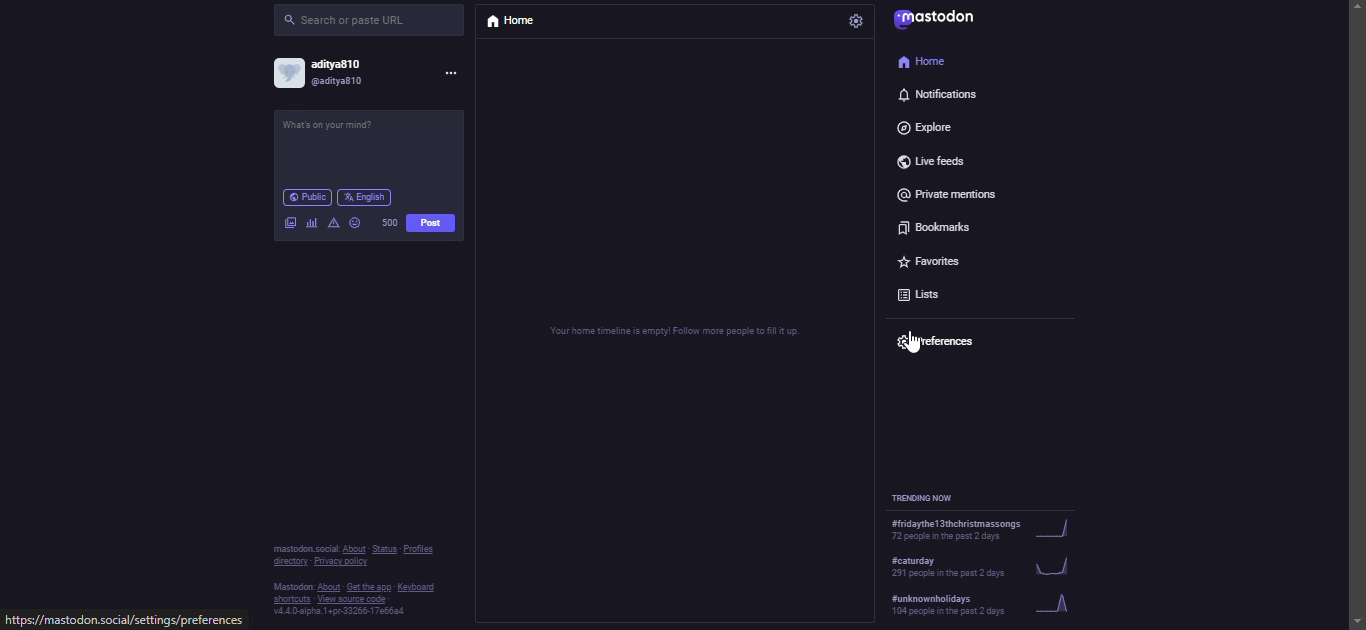 The height and width of the screenshot is (630, 1366). I want to click on mastodon, so click(939, 20).